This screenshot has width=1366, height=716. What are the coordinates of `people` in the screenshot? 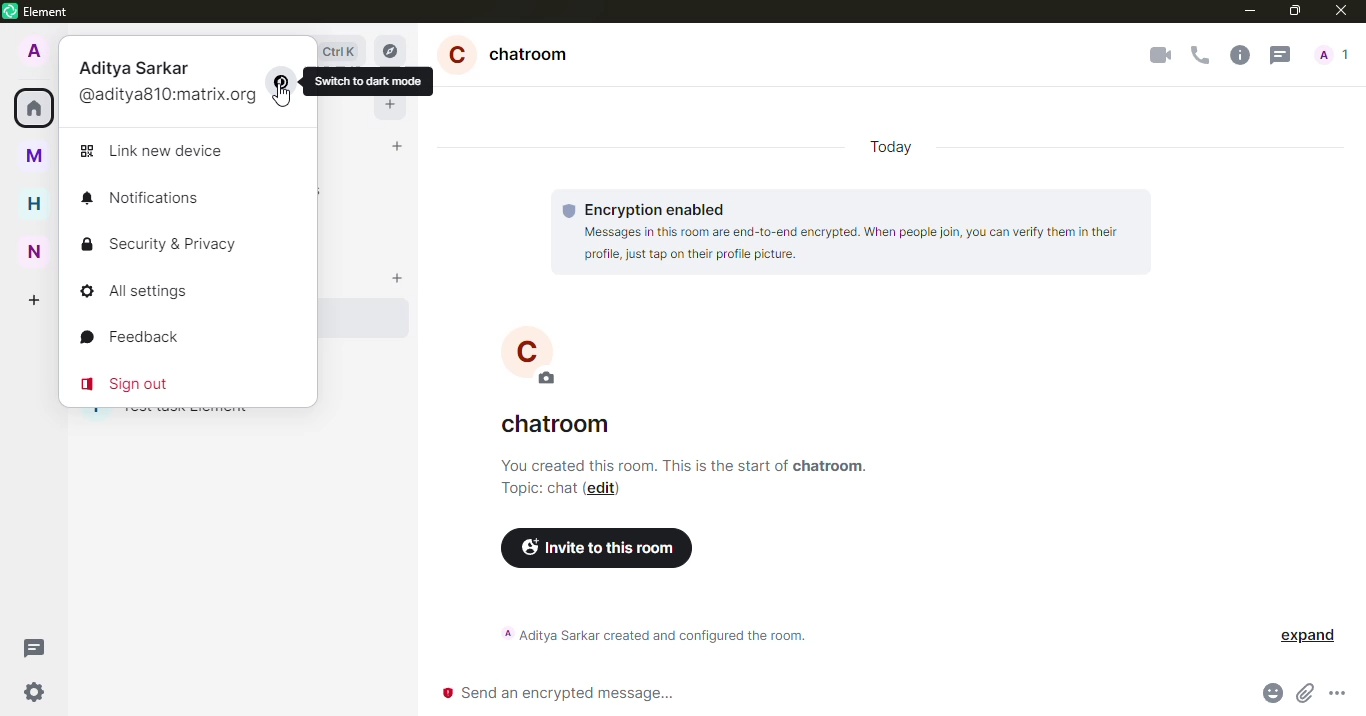 It's located at (1334, 53).